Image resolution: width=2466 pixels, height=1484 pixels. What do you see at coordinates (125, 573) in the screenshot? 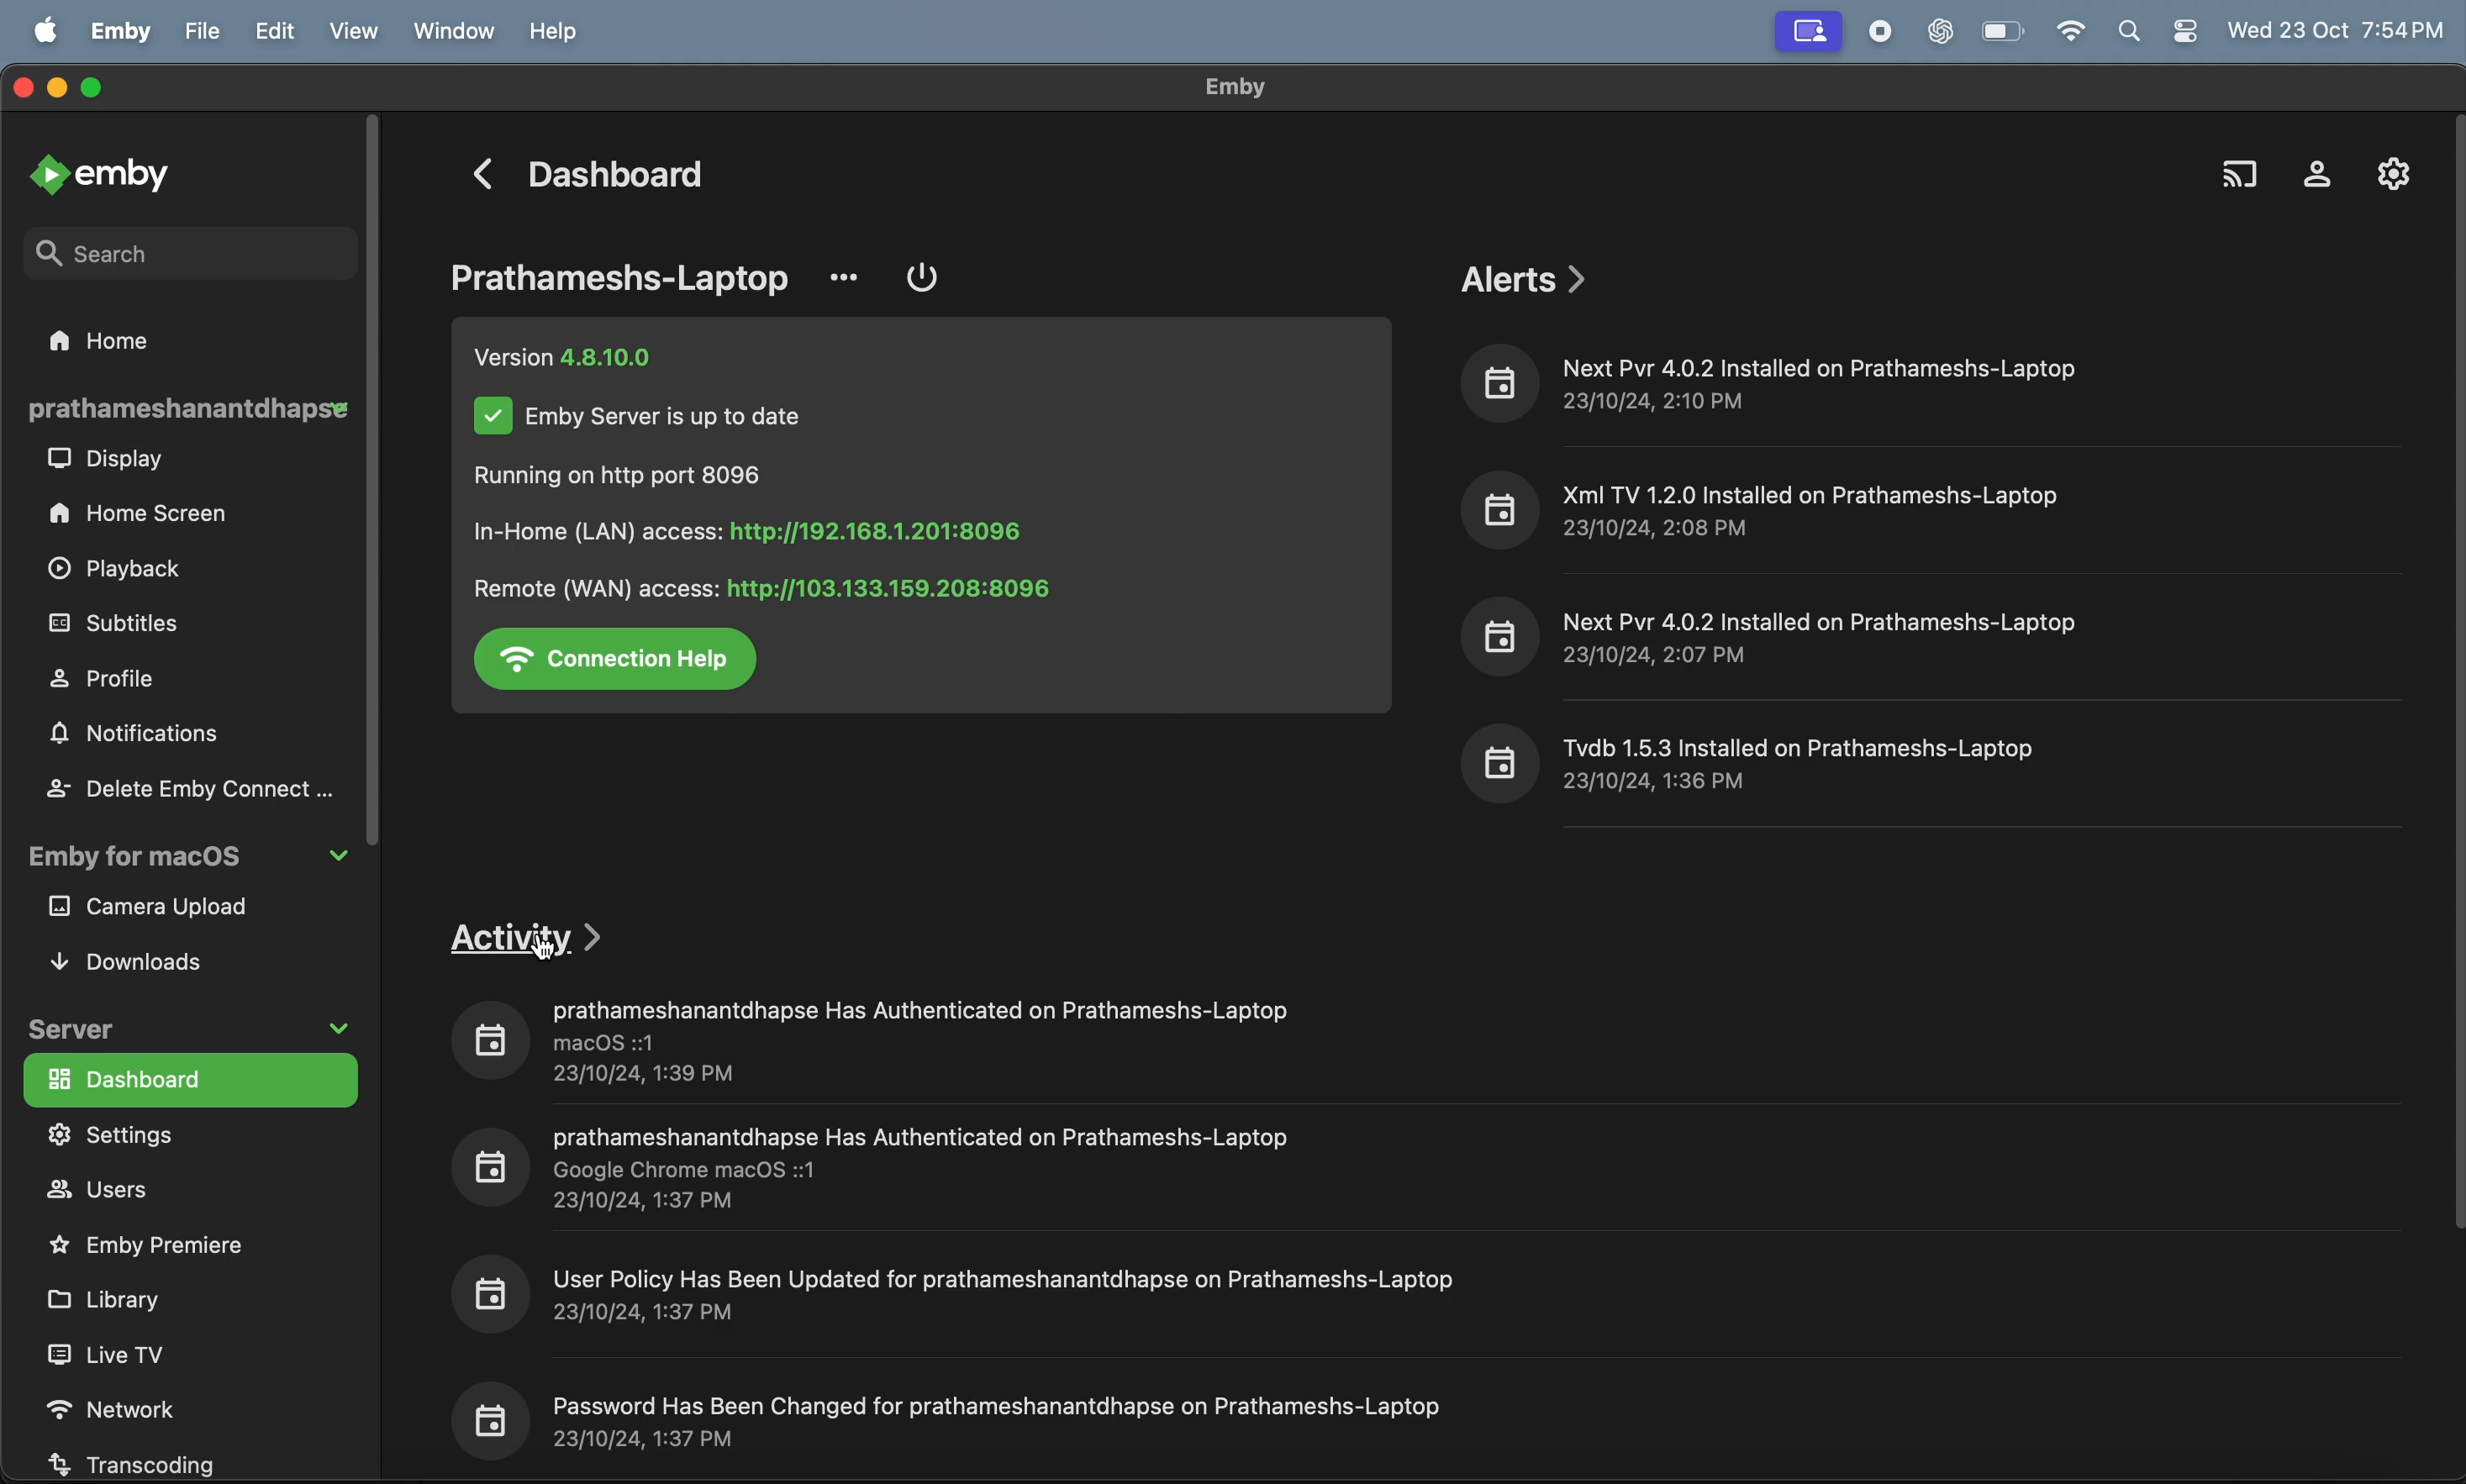
I see `play back` at bounding box center [125, 573].